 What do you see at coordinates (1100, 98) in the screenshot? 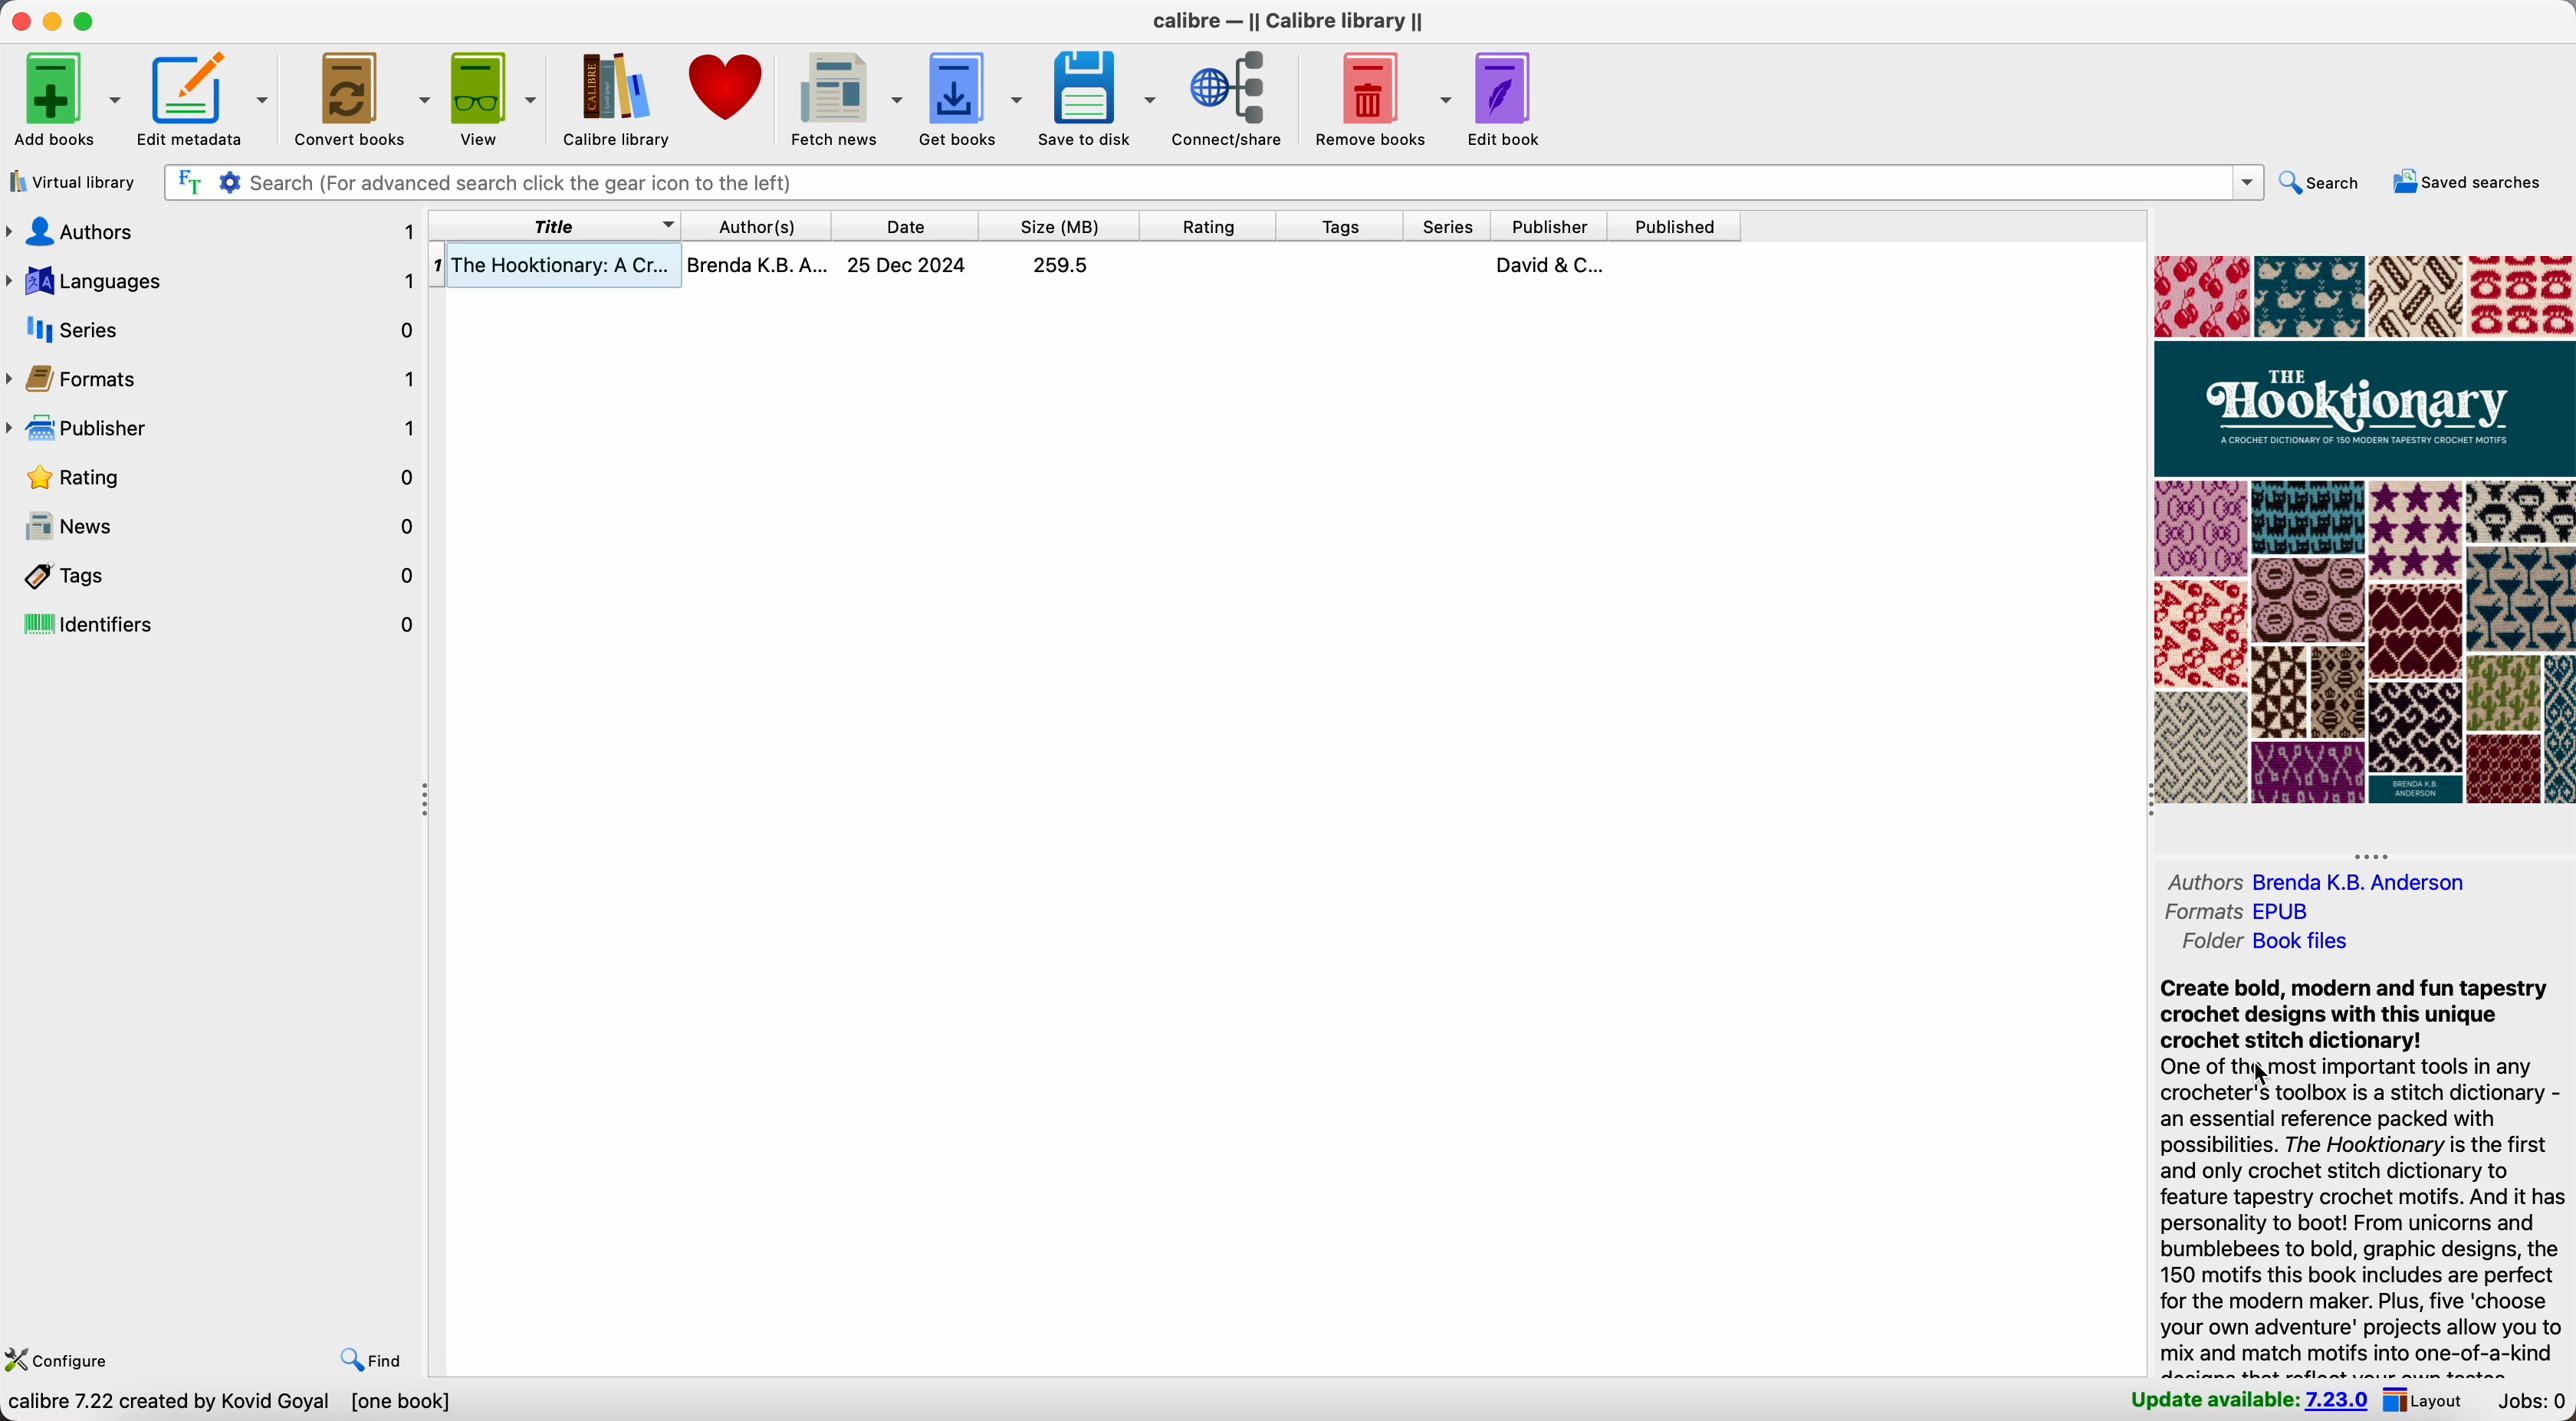
I see `save to disk` at bounding box center [1100, 98].